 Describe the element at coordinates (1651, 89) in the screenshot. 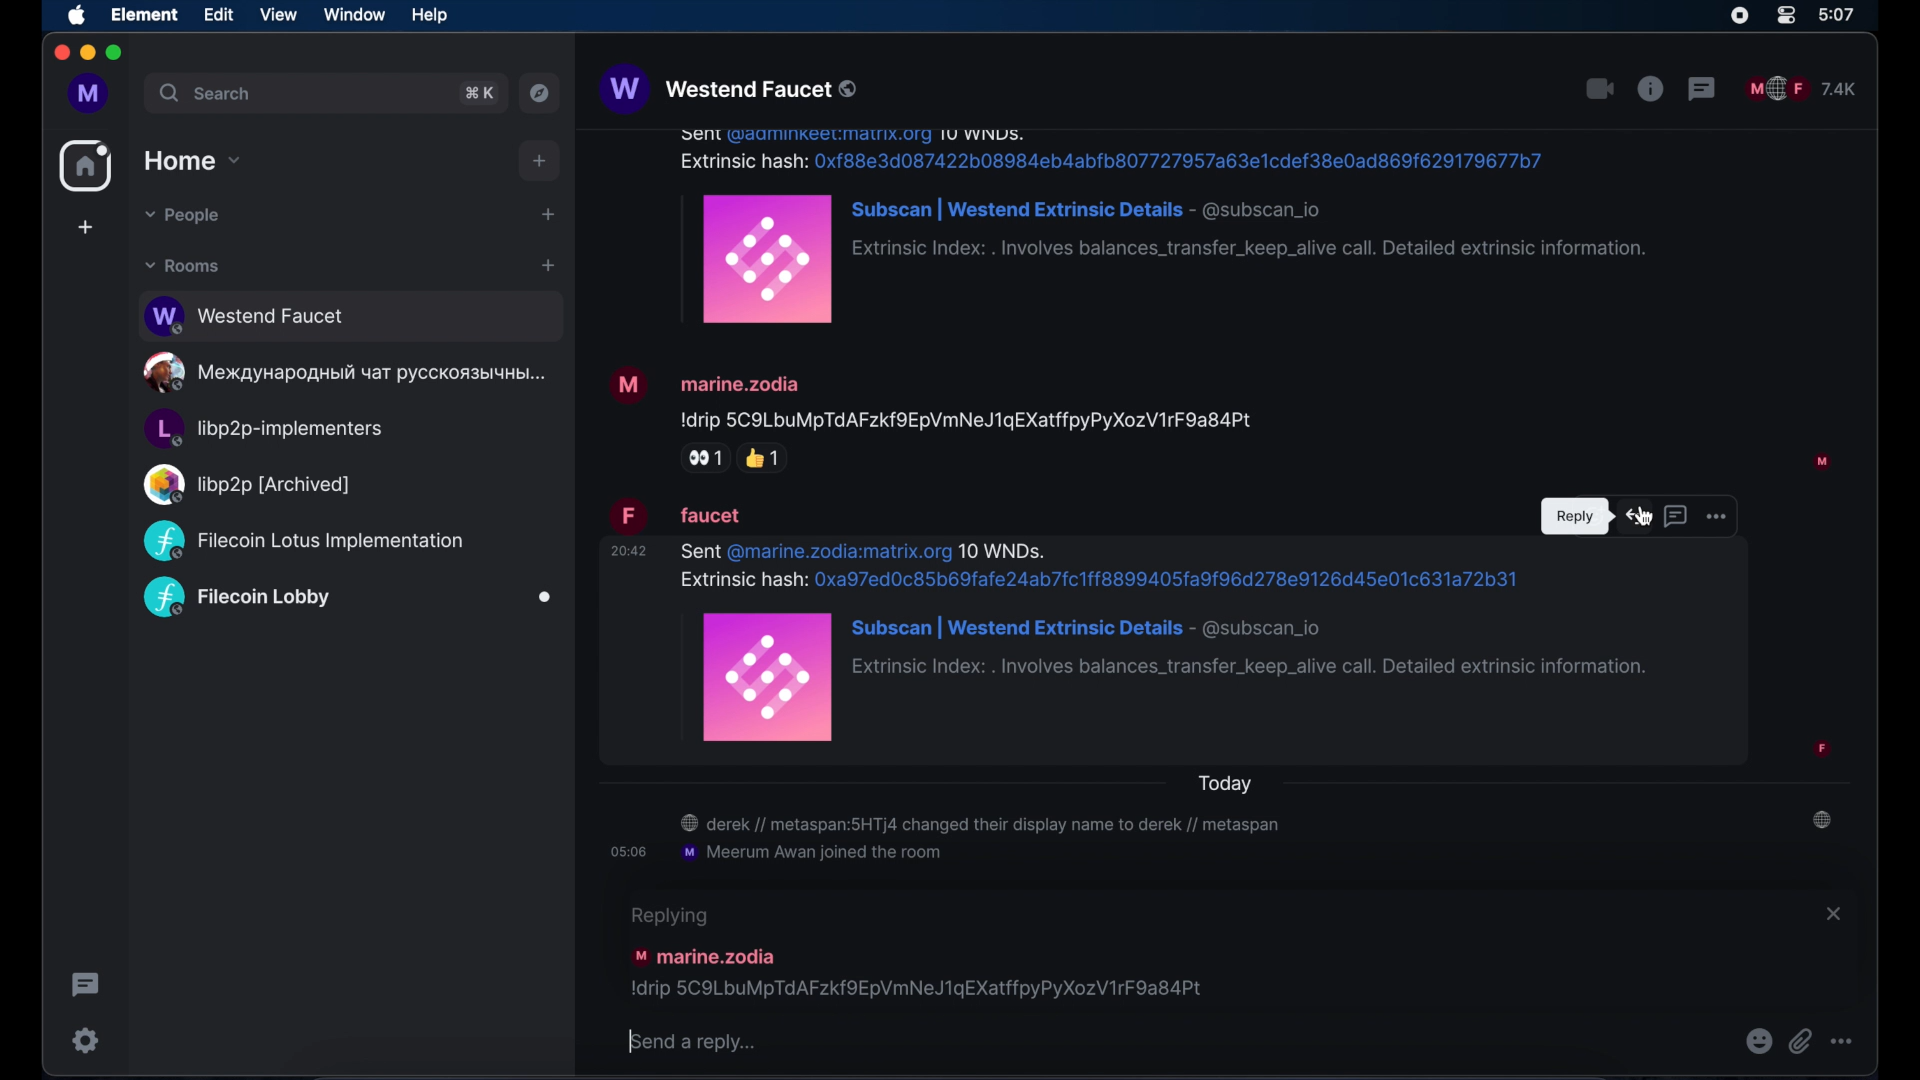

I see `public room properties` at that location.